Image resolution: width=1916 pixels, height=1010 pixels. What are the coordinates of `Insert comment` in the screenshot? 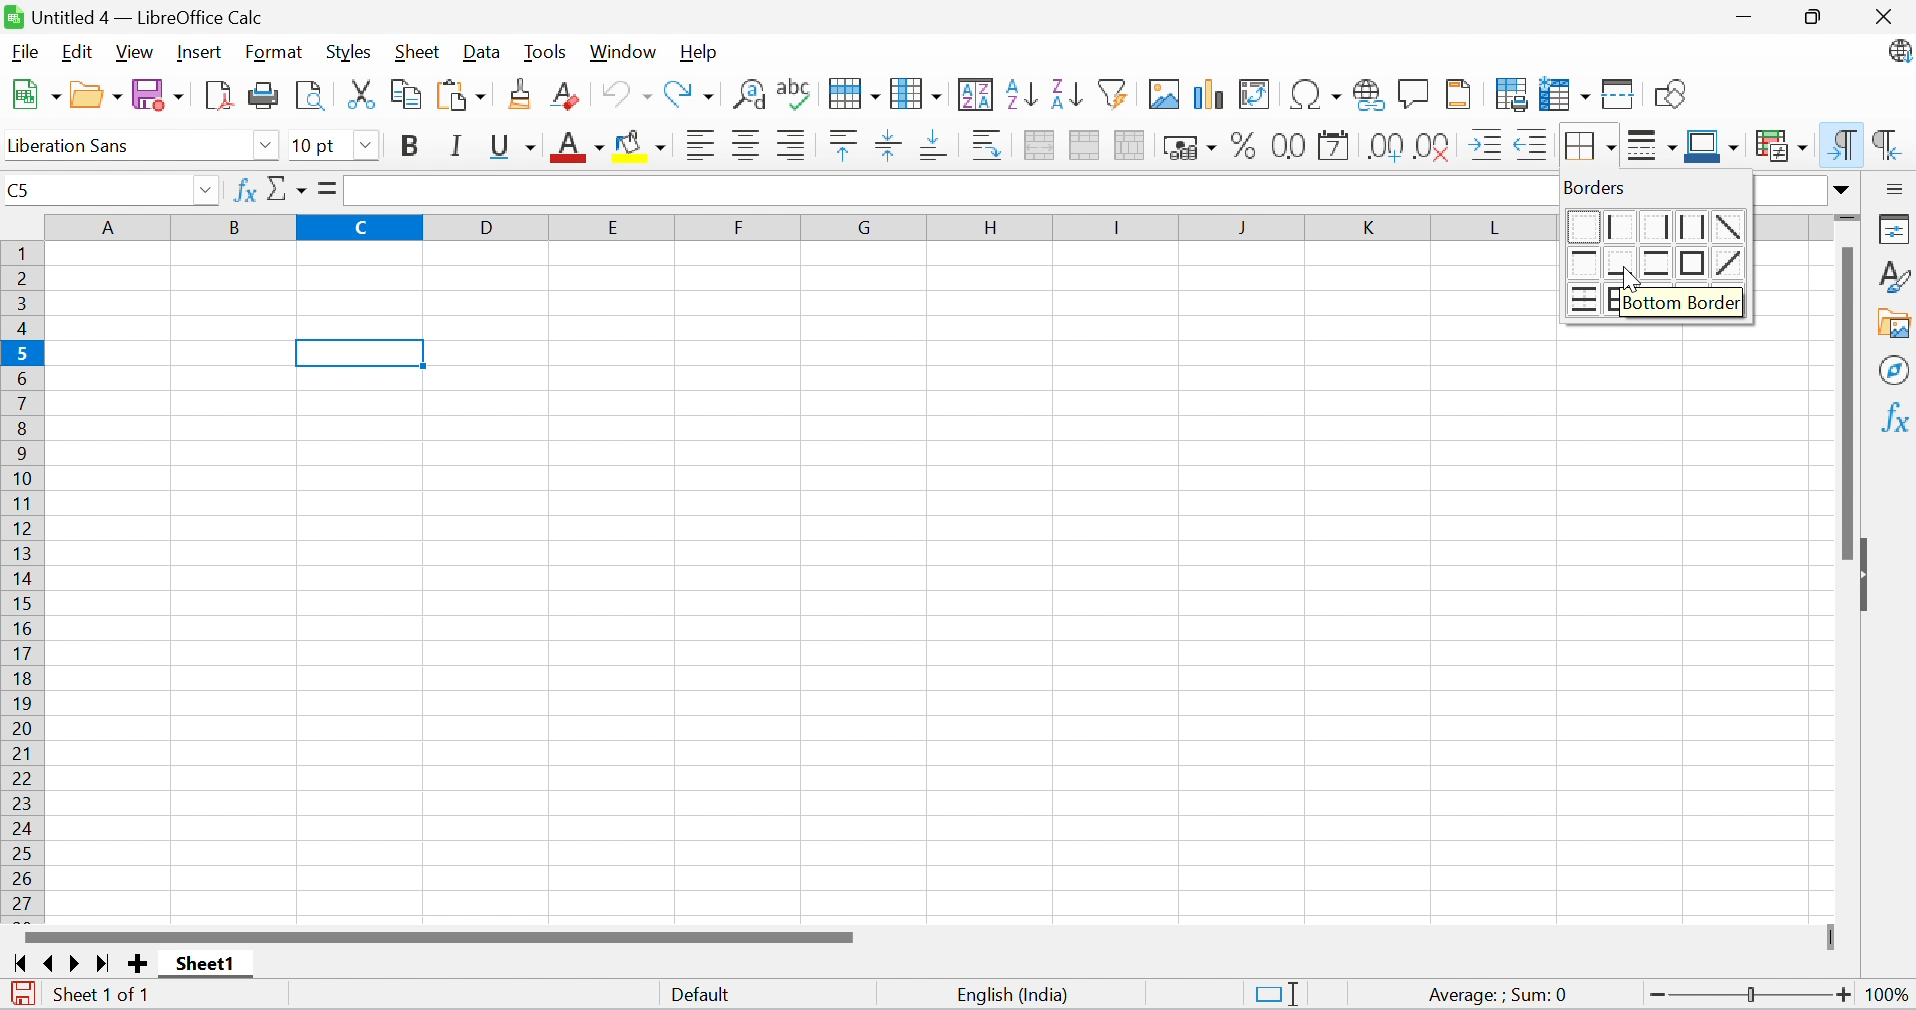 It's located at (1414, 95).